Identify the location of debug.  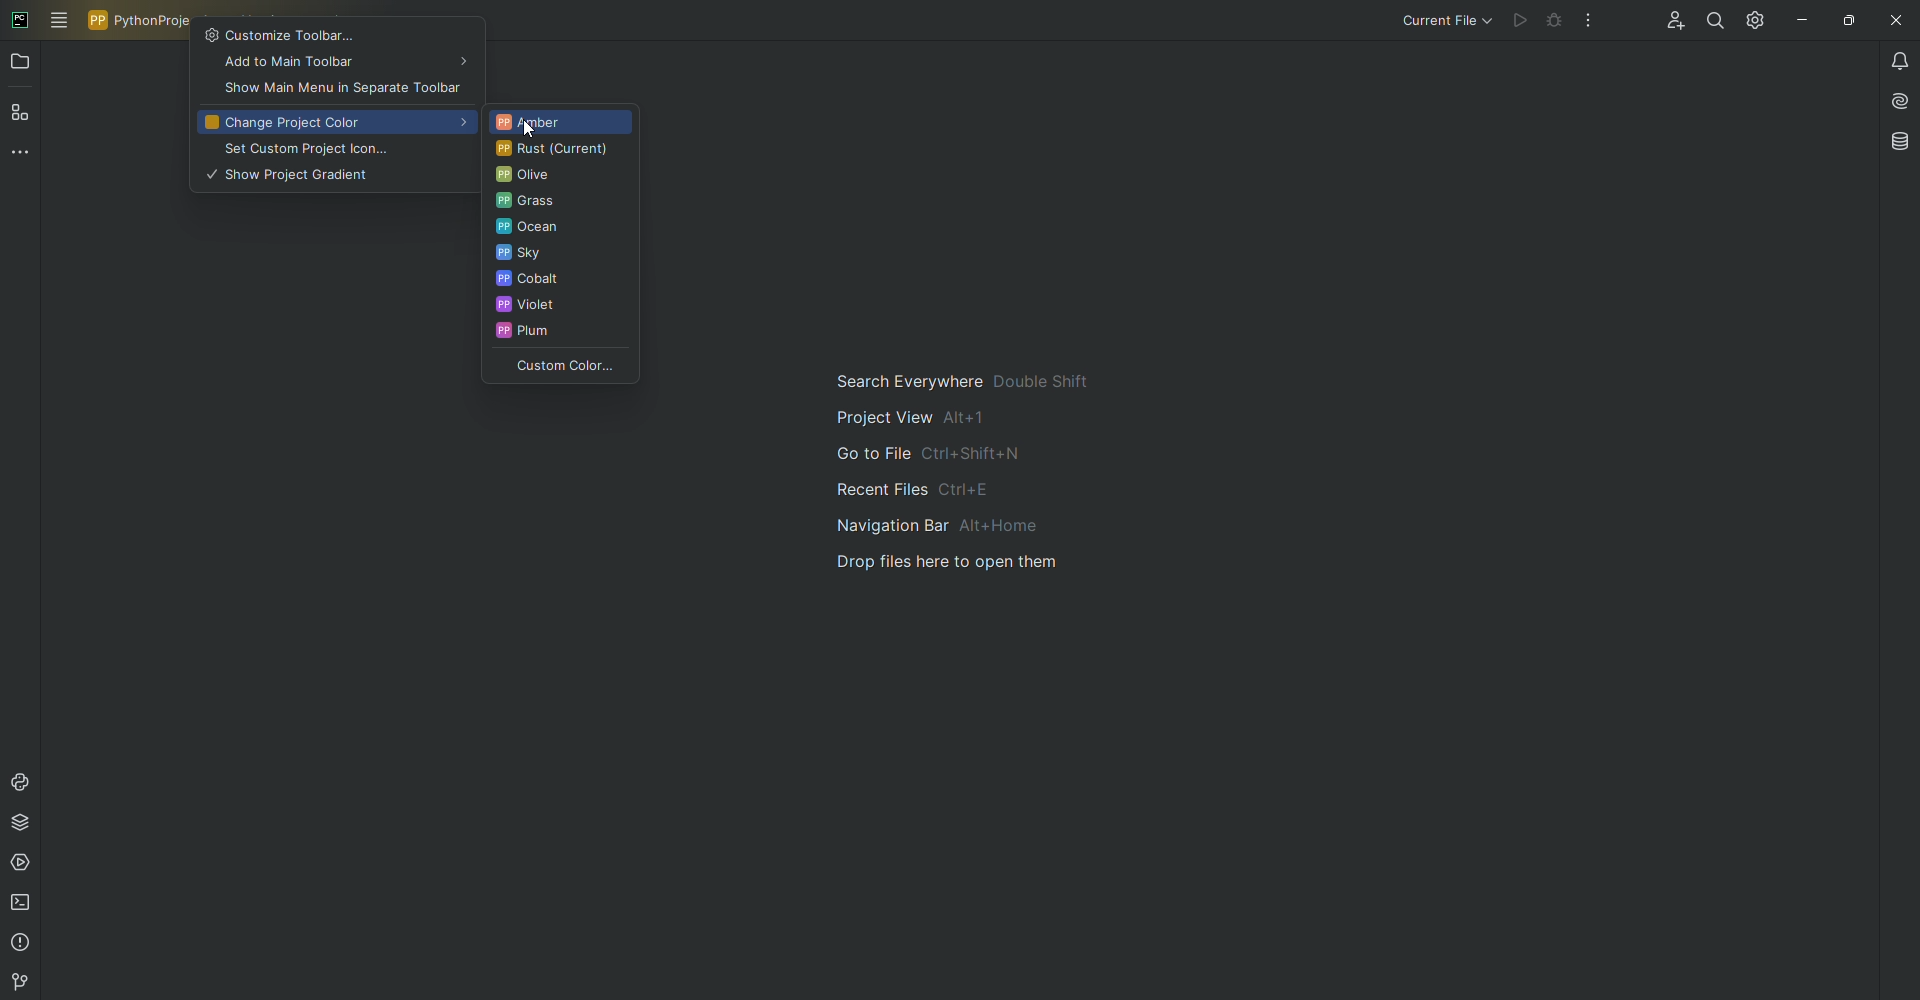
(1556, 20).